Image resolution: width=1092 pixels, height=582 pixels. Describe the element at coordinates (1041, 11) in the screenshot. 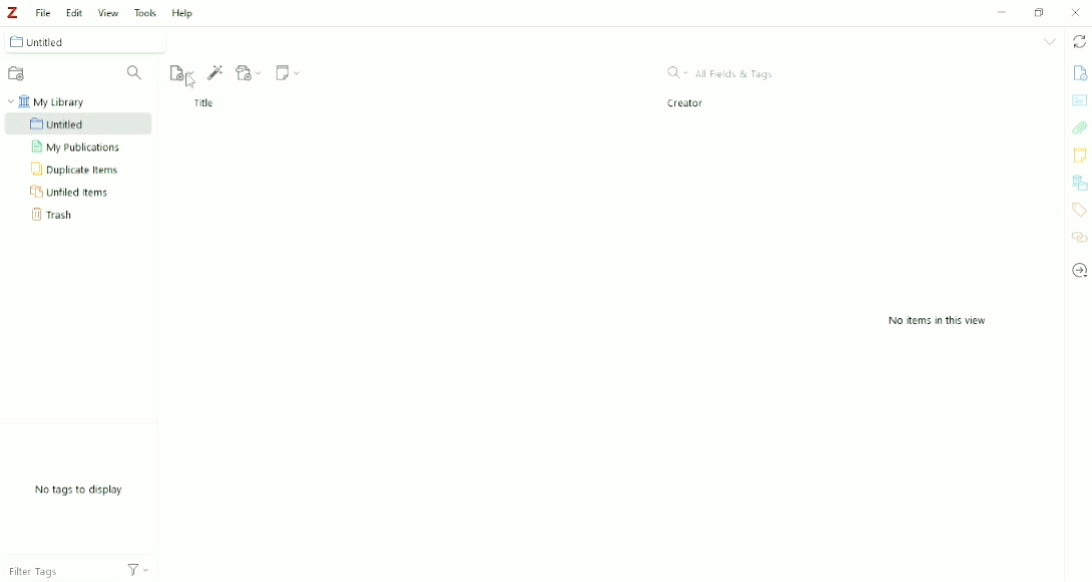

I see `Restore down` at that location.